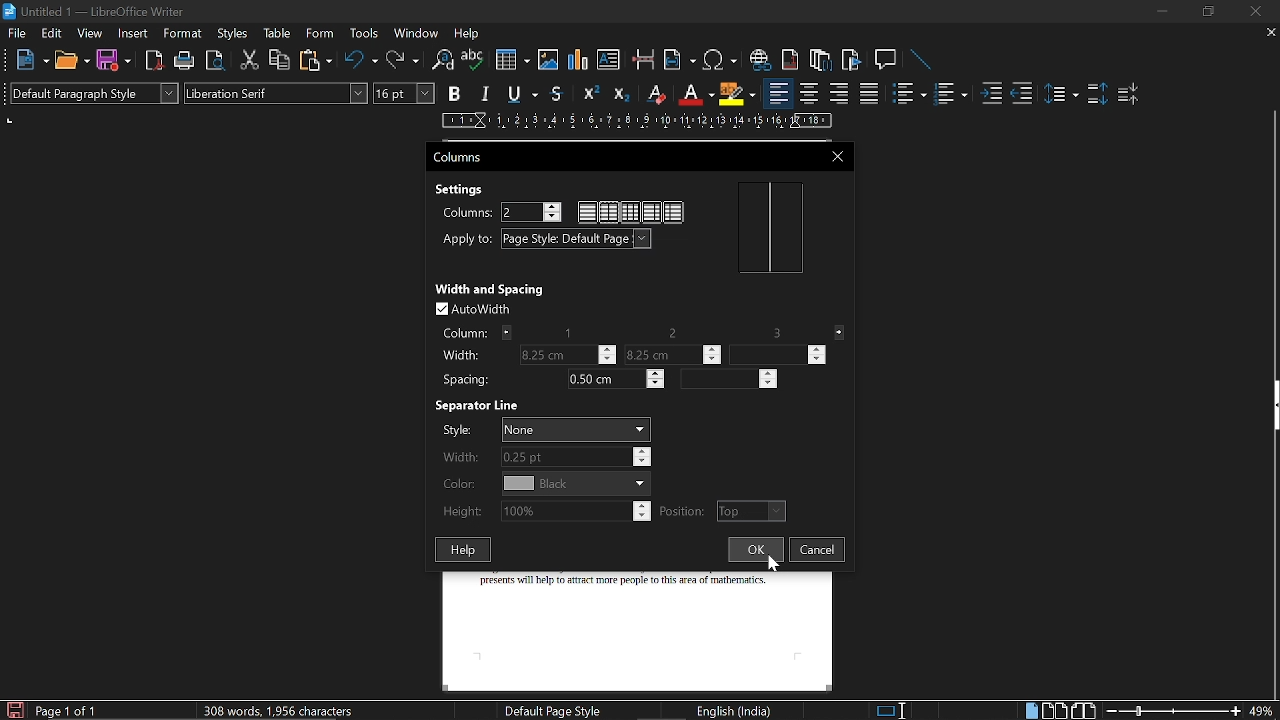 This screenshot has width=1280, height=720. What do you see at coordinates (186, 33) in the screenshot?
I see `Format` at bounding box center [186, 33].